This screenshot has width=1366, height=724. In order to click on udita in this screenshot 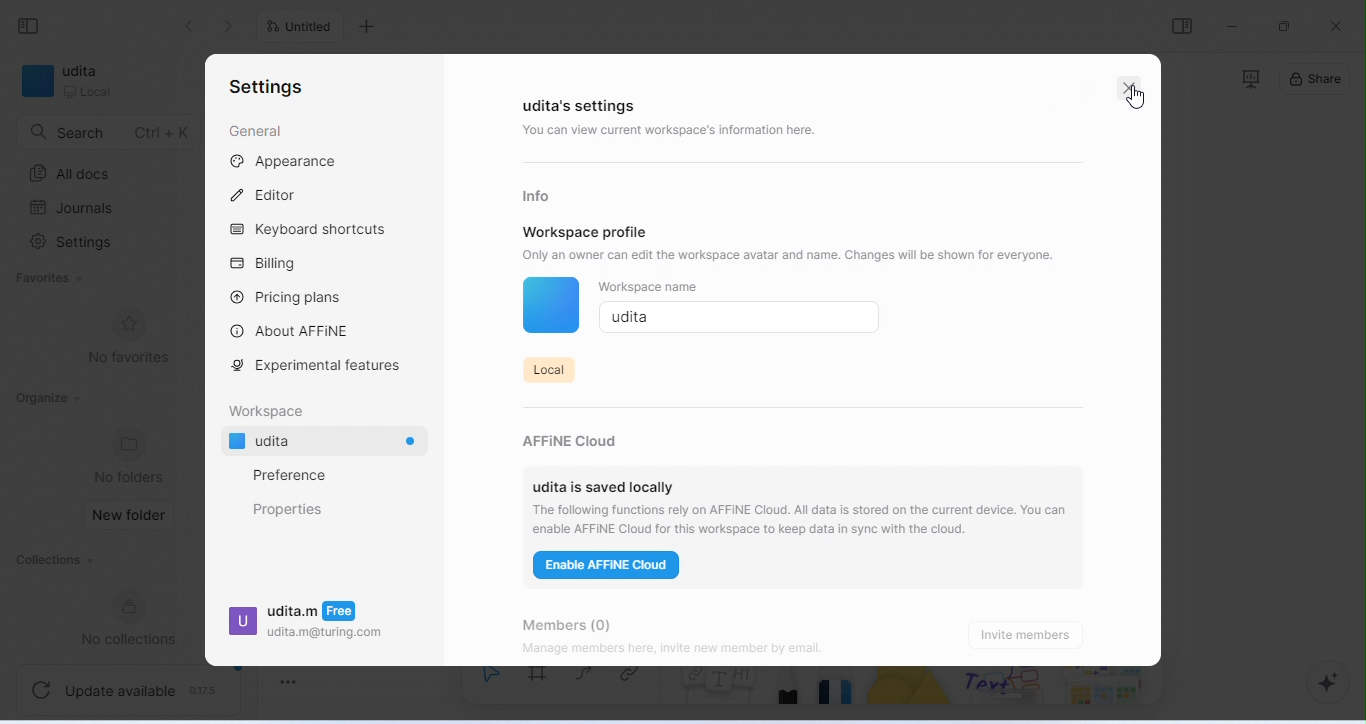, I will do `click(635, 319)`.